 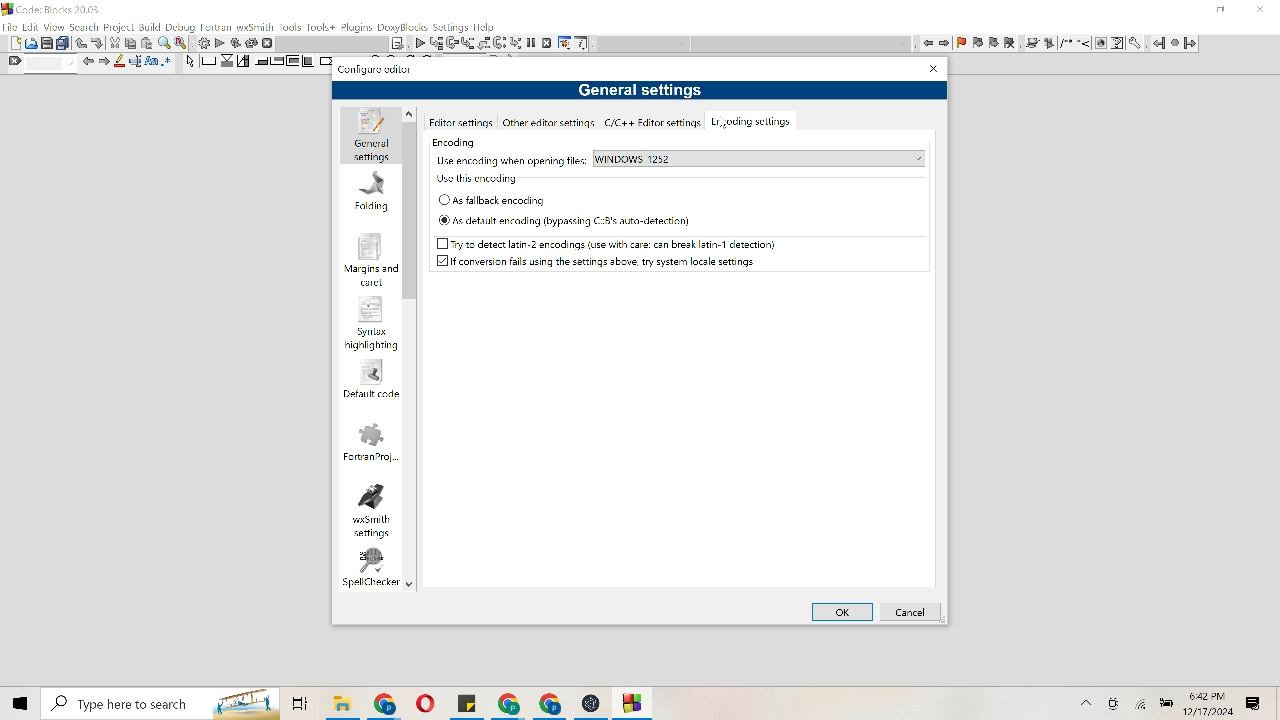 I want to click on File, so click(x=467, y=703).